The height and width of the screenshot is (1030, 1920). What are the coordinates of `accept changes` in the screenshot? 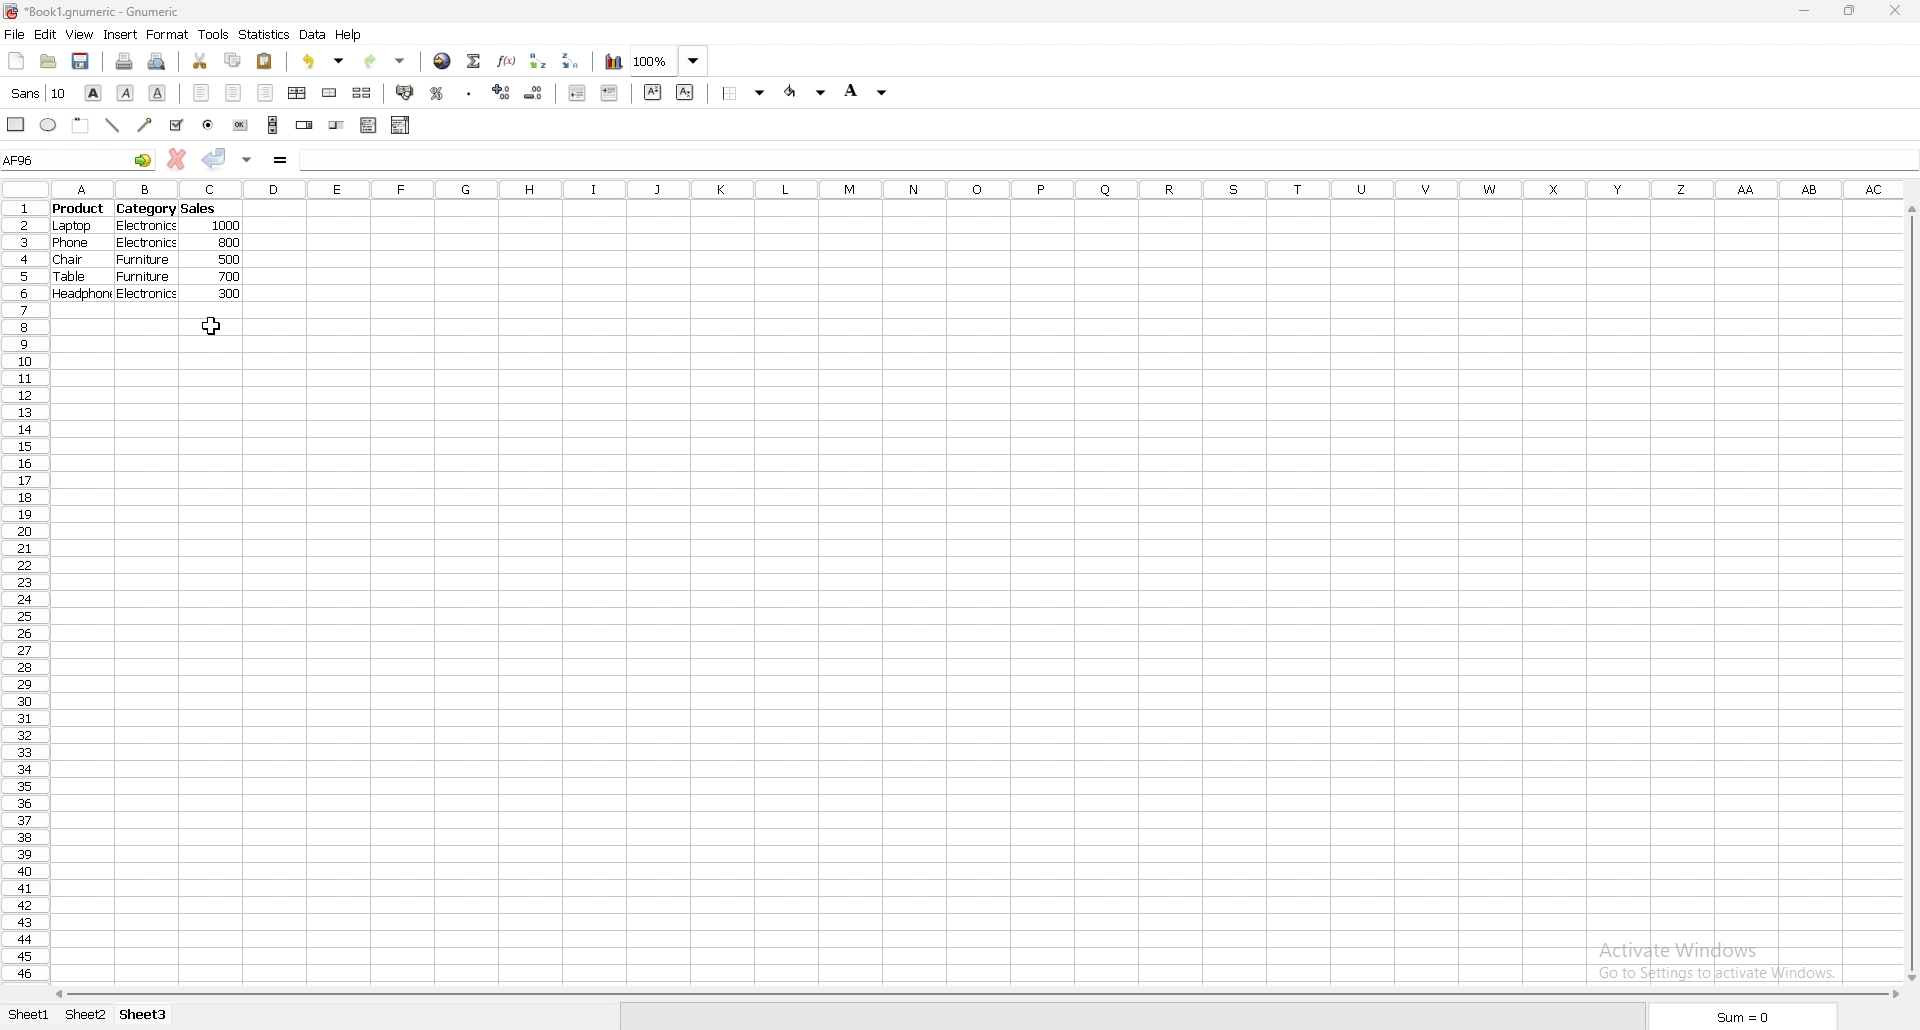 It's located at (215, 159).